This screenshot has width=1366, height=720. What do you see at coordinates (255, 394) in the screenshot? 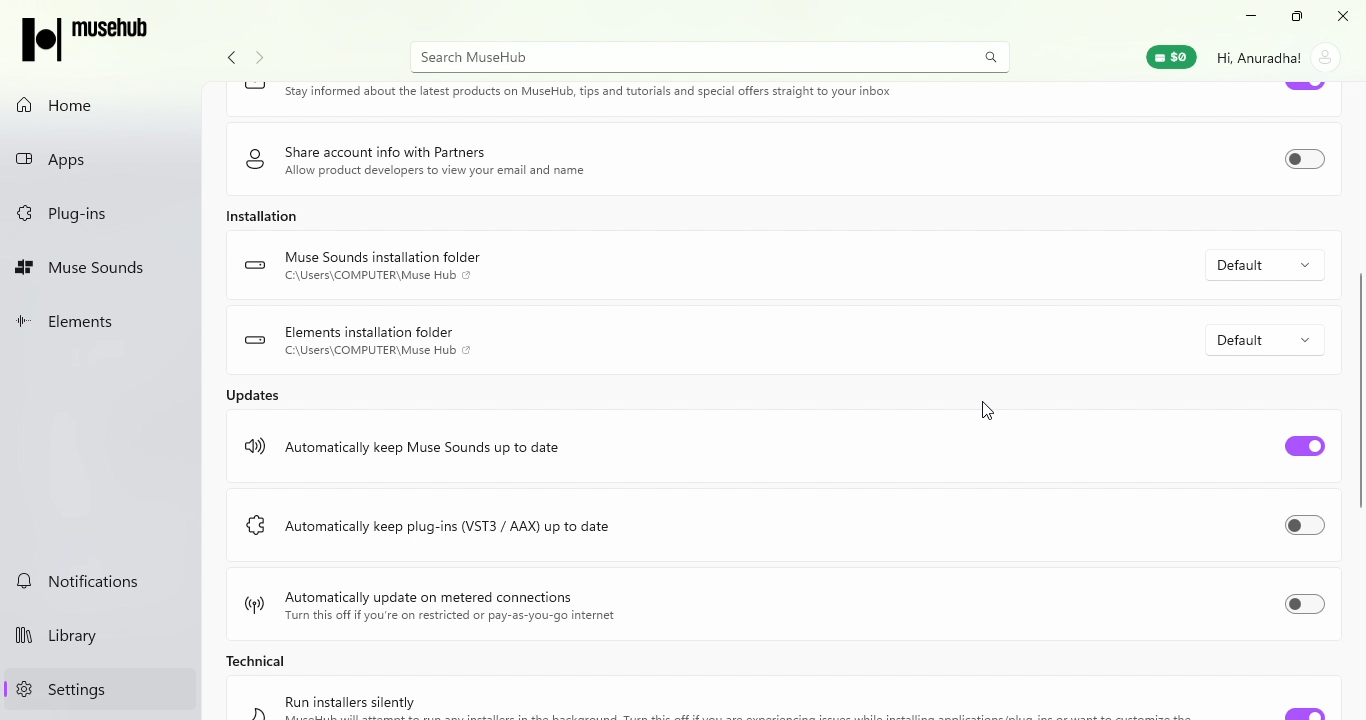
I see `Updates` at bounding box center [255, 394].